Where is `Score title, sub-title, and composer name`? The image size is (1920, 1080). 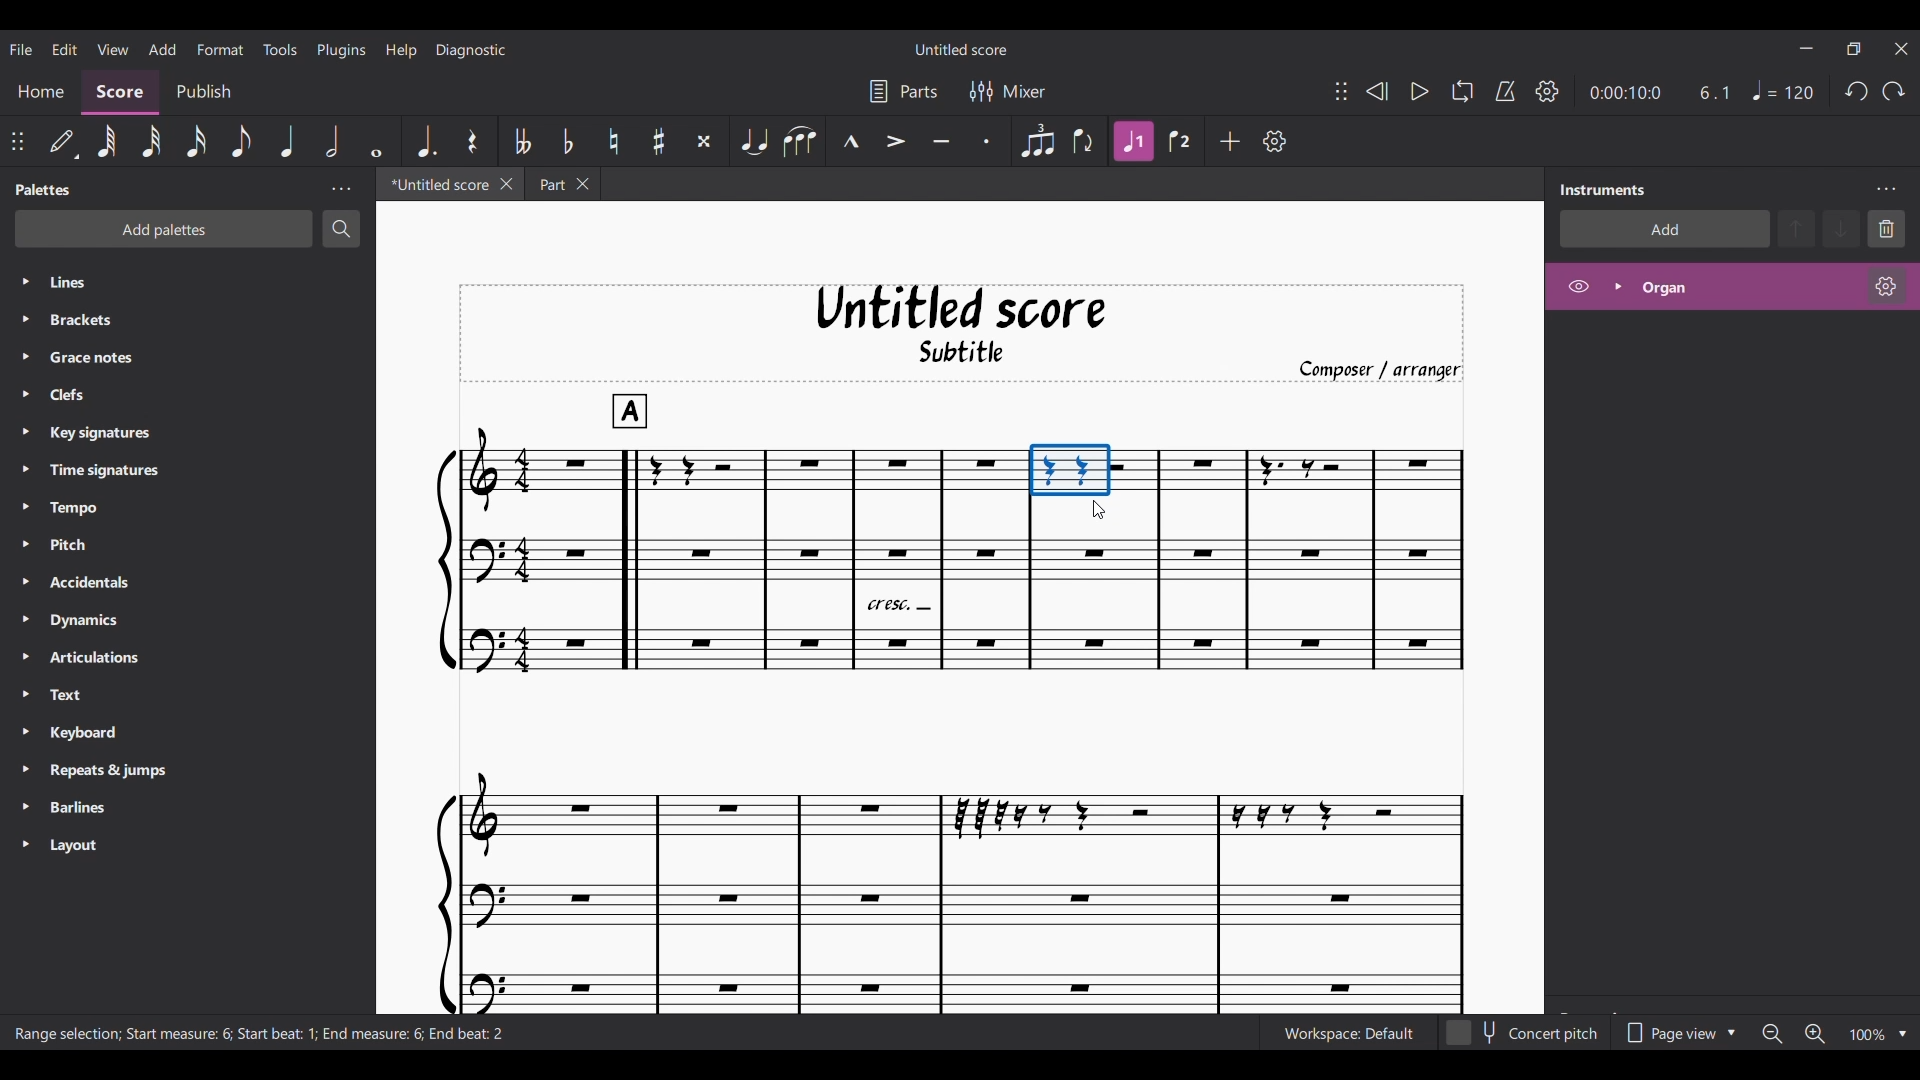
Score title, sub-title, and composer name is located at coordinates (962, 333).